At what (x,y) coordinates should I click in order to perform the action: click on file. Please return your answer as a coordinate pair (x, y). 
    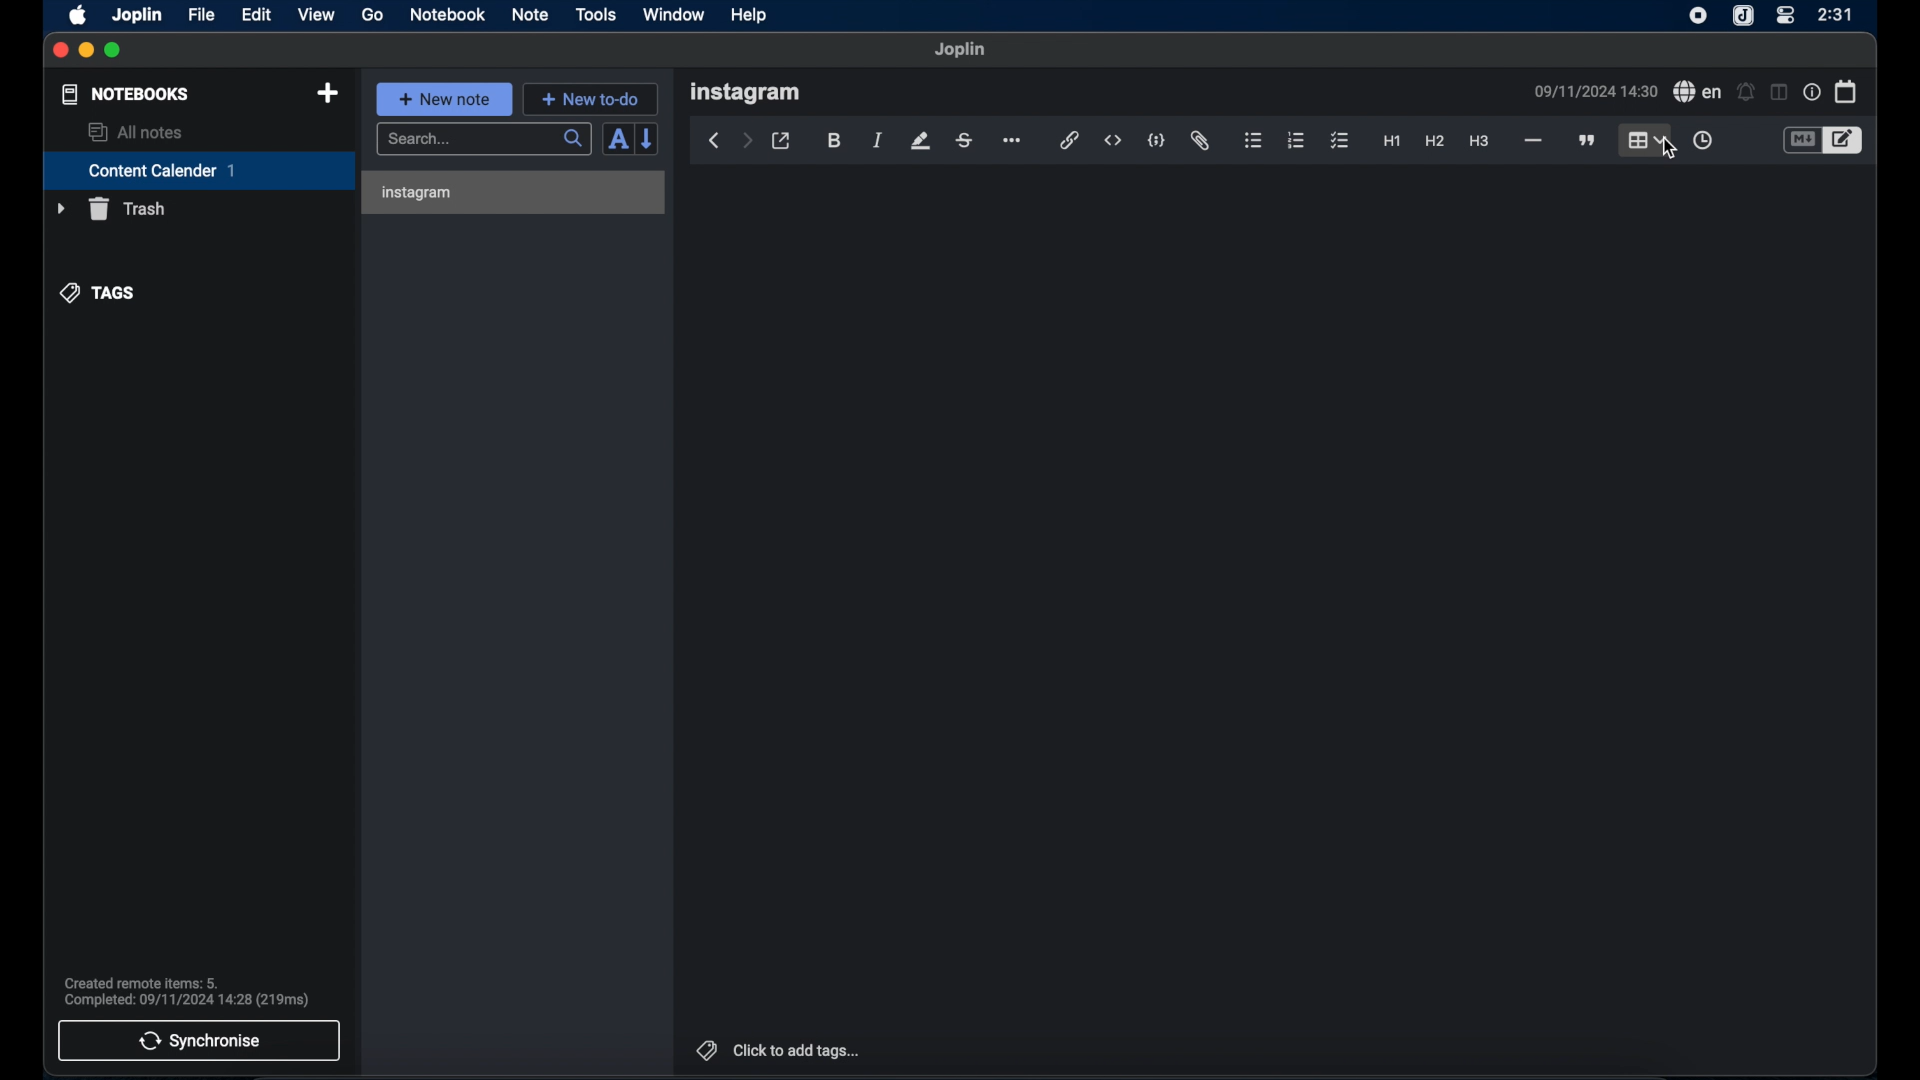
    Looking at the image, I should click on (203, 15).